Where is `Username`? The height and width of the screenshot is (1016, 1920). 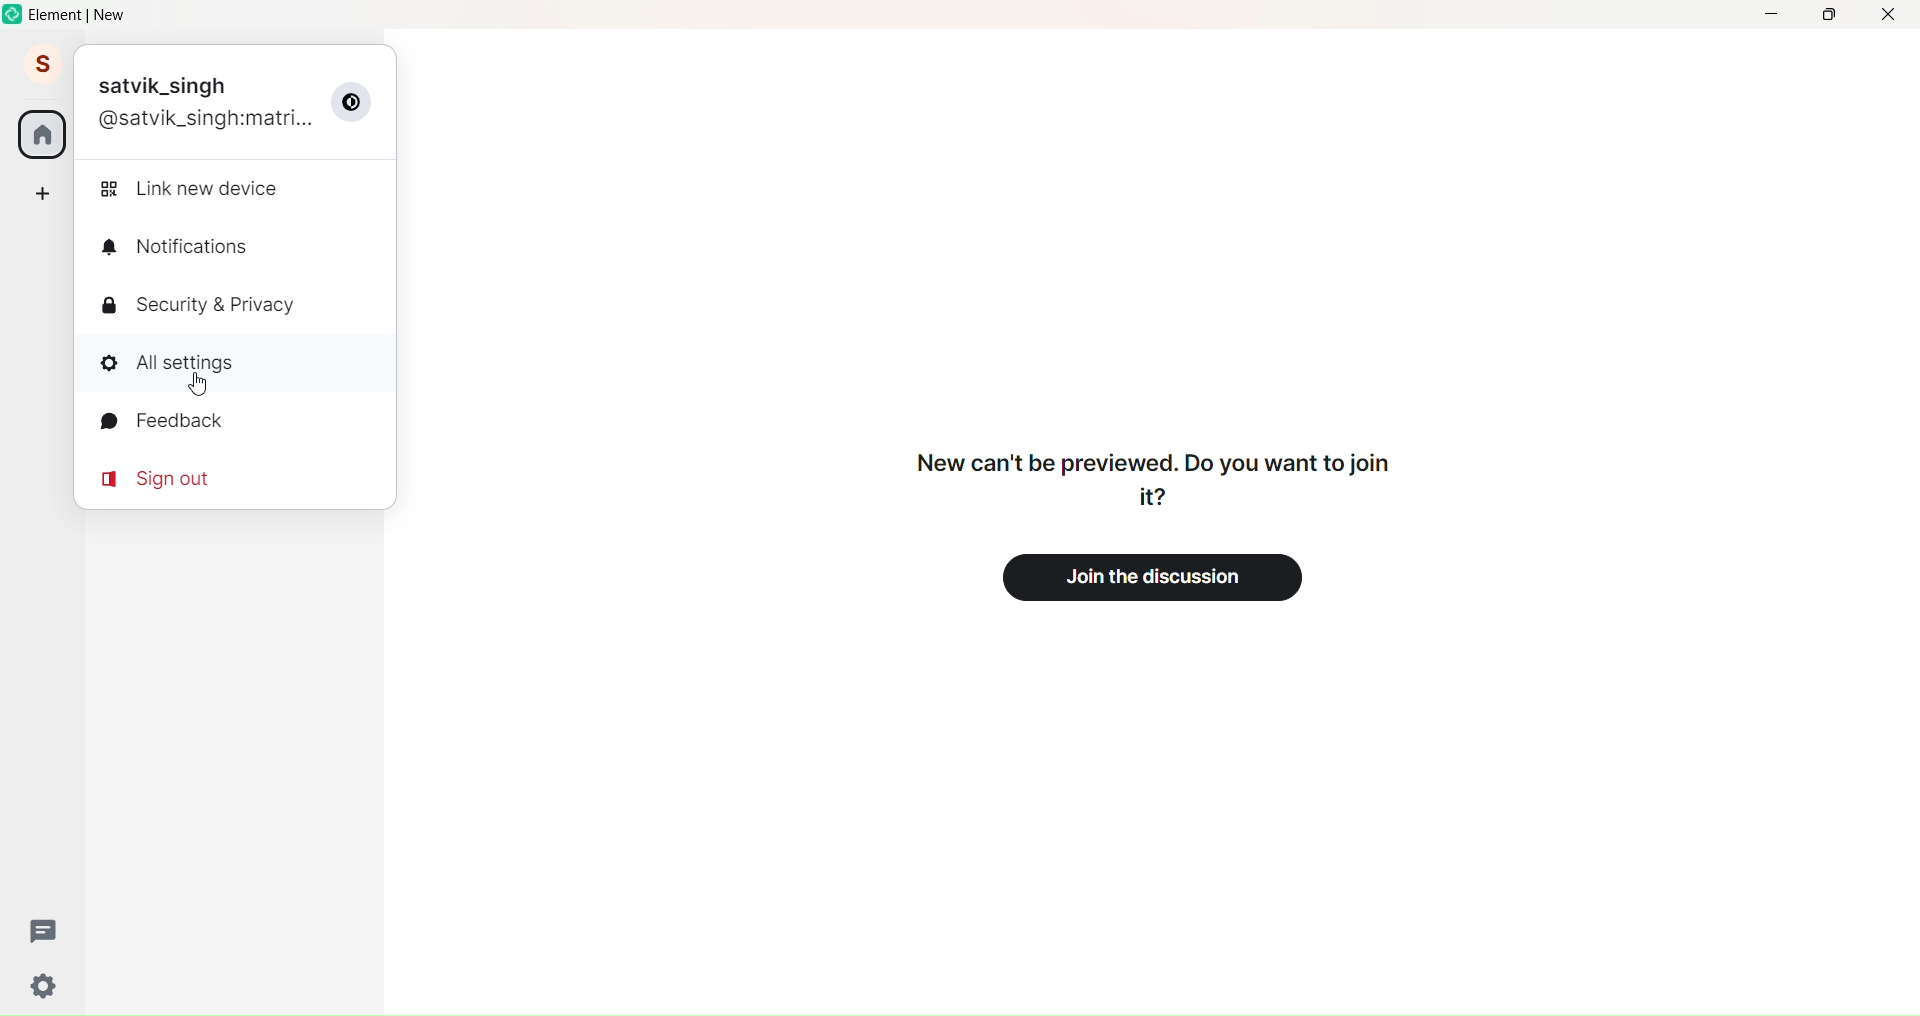
Username is located at coordinates (168, 85).